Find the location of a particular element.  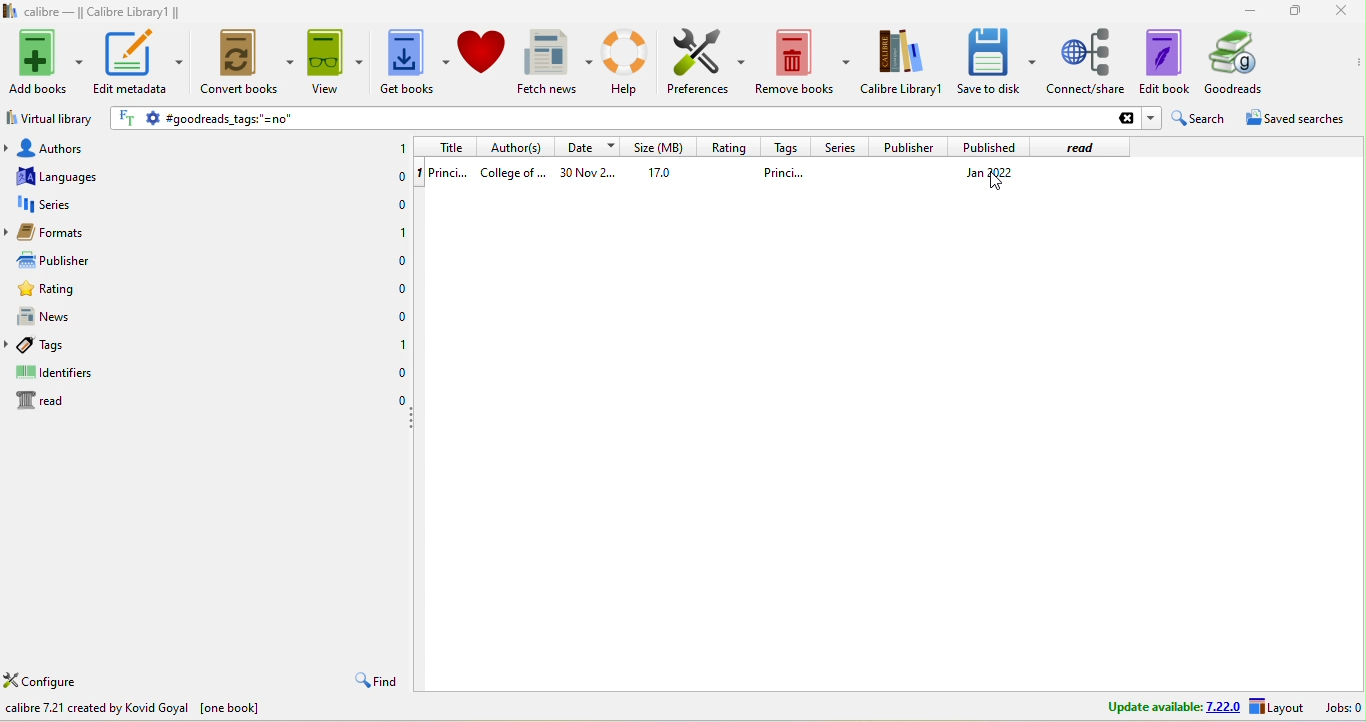

calibre library 1 is located at coordinates (902, 61).